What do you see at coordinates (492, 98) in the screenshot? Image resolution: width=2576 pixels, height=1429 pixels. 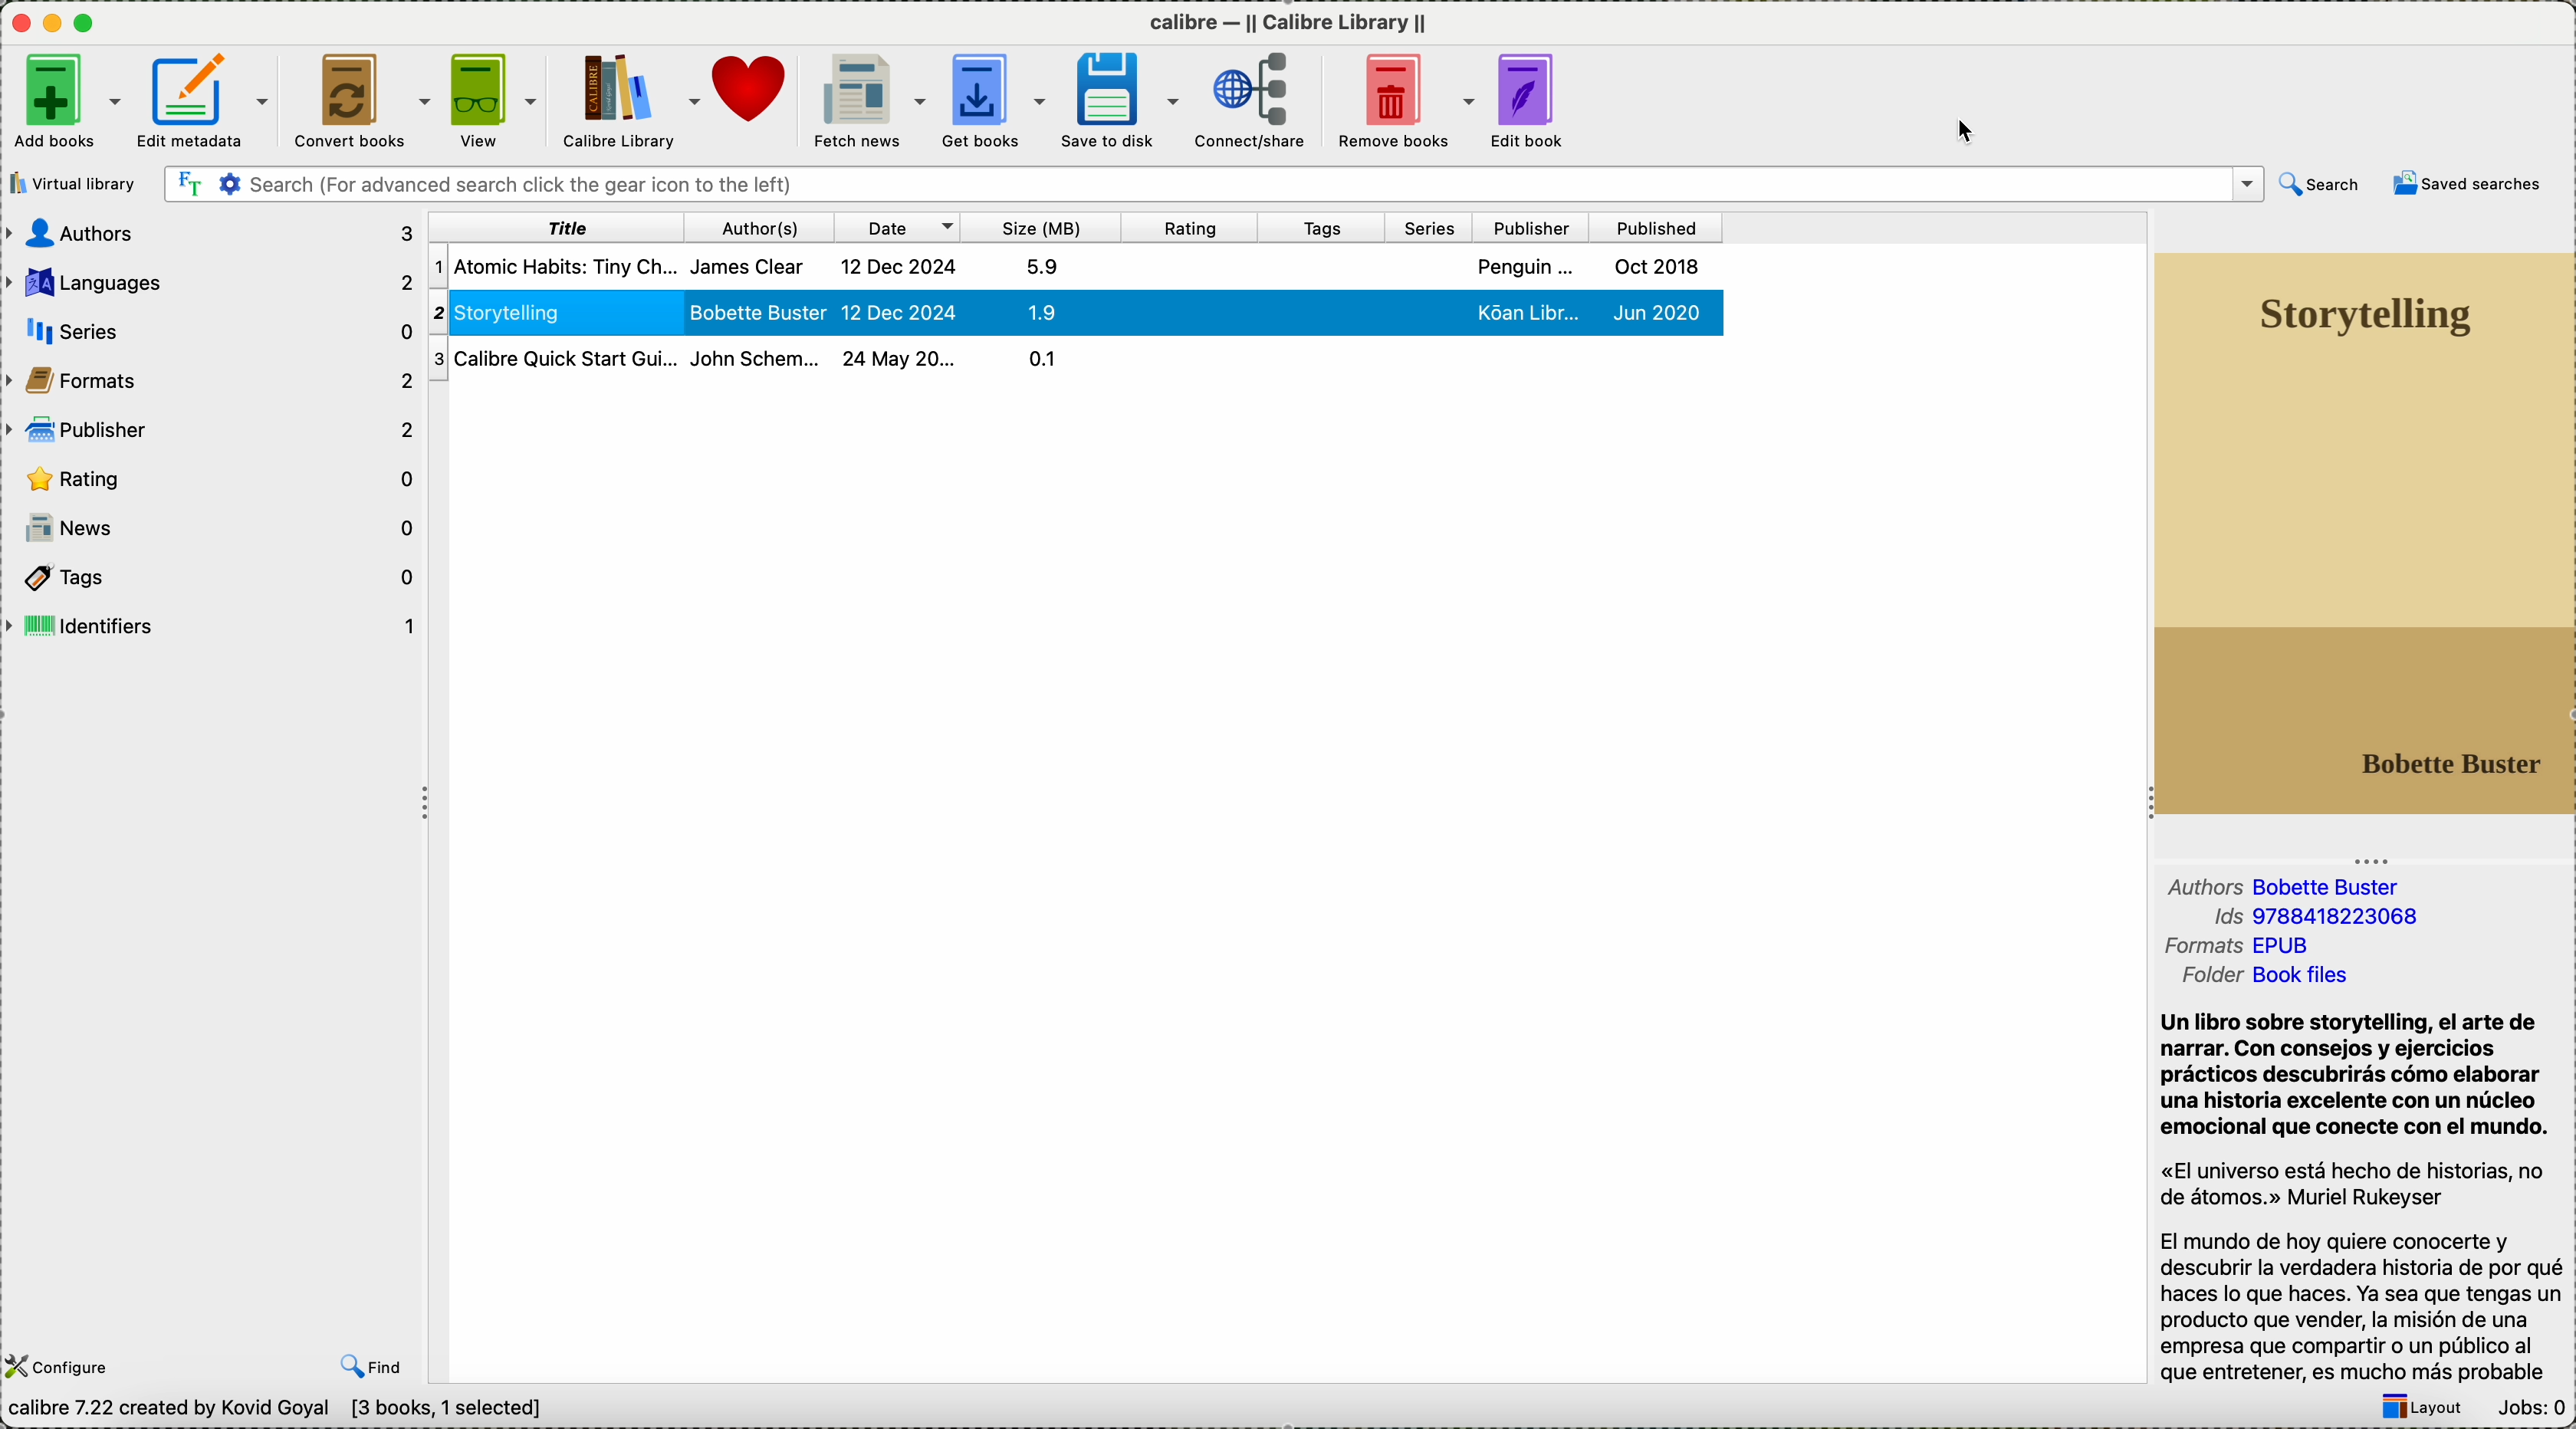 I see `view` at bounding box center [492, 98].